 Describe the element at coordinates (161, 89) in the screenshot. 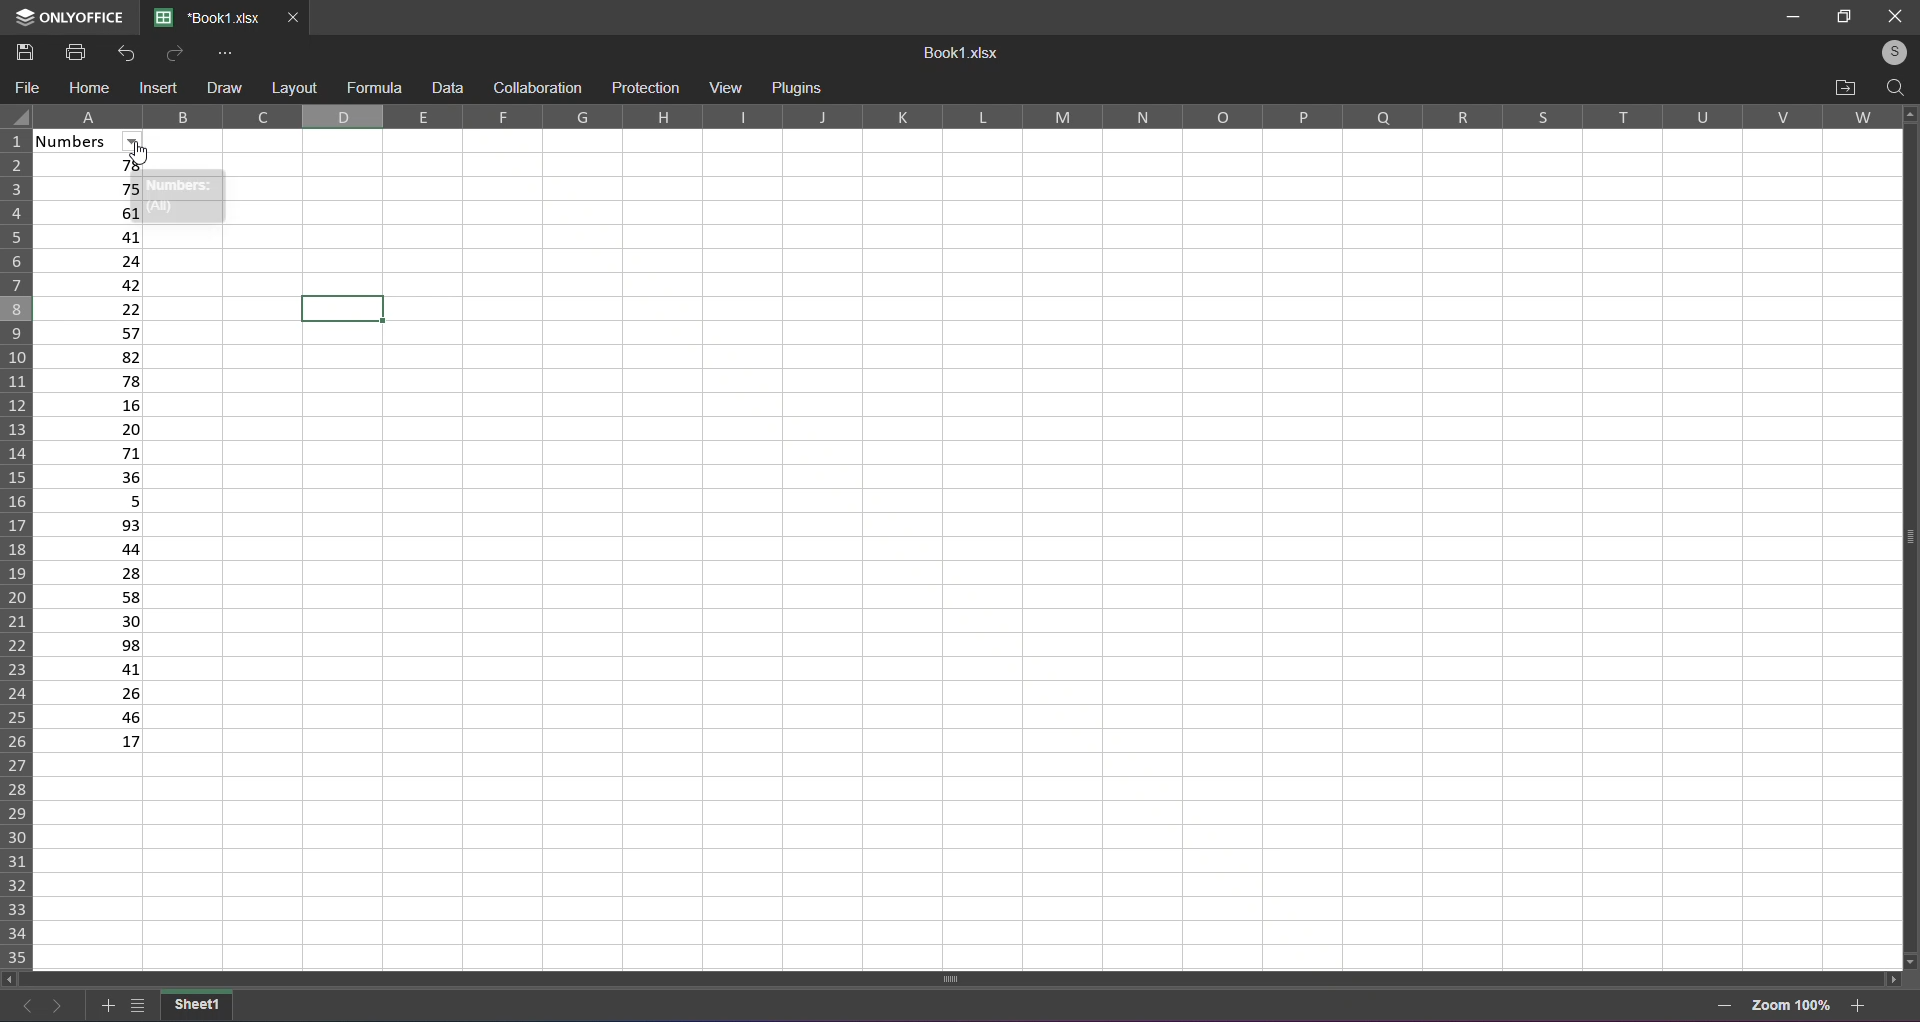

I see `insert` at that location.